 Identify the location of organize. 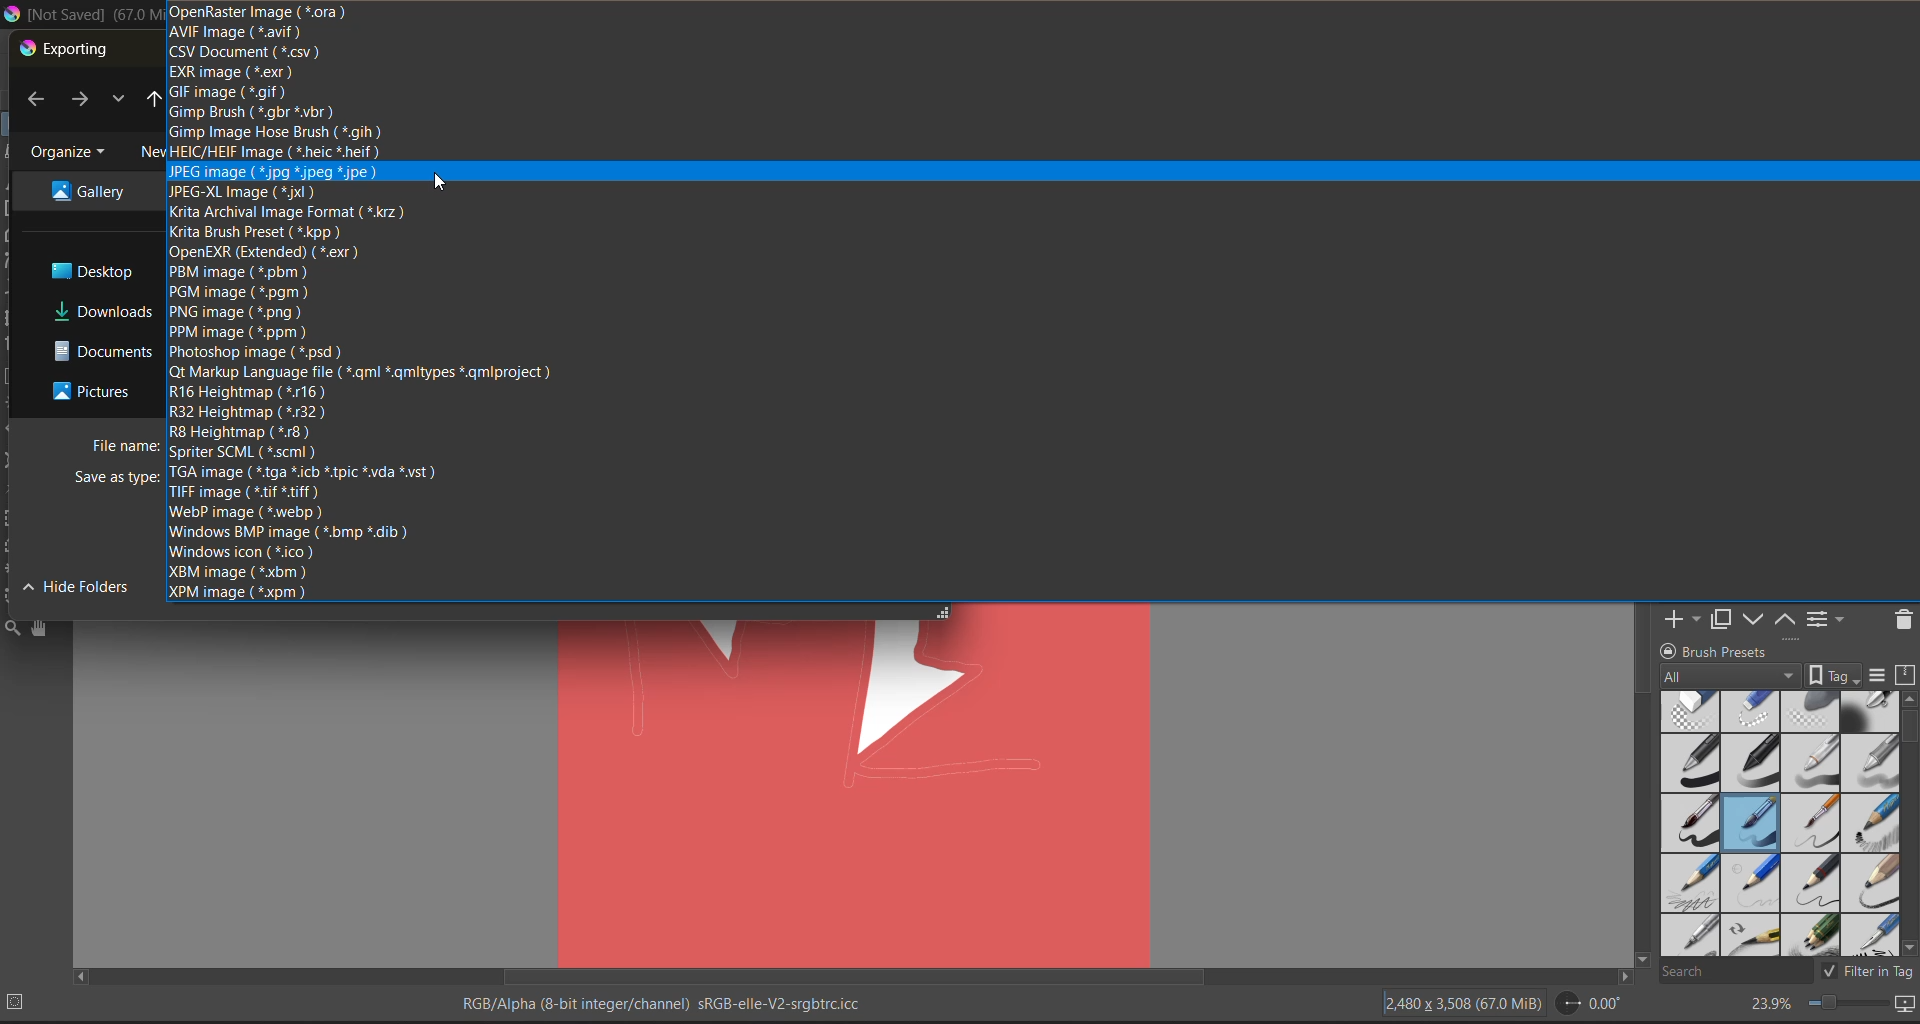
(69, 155).